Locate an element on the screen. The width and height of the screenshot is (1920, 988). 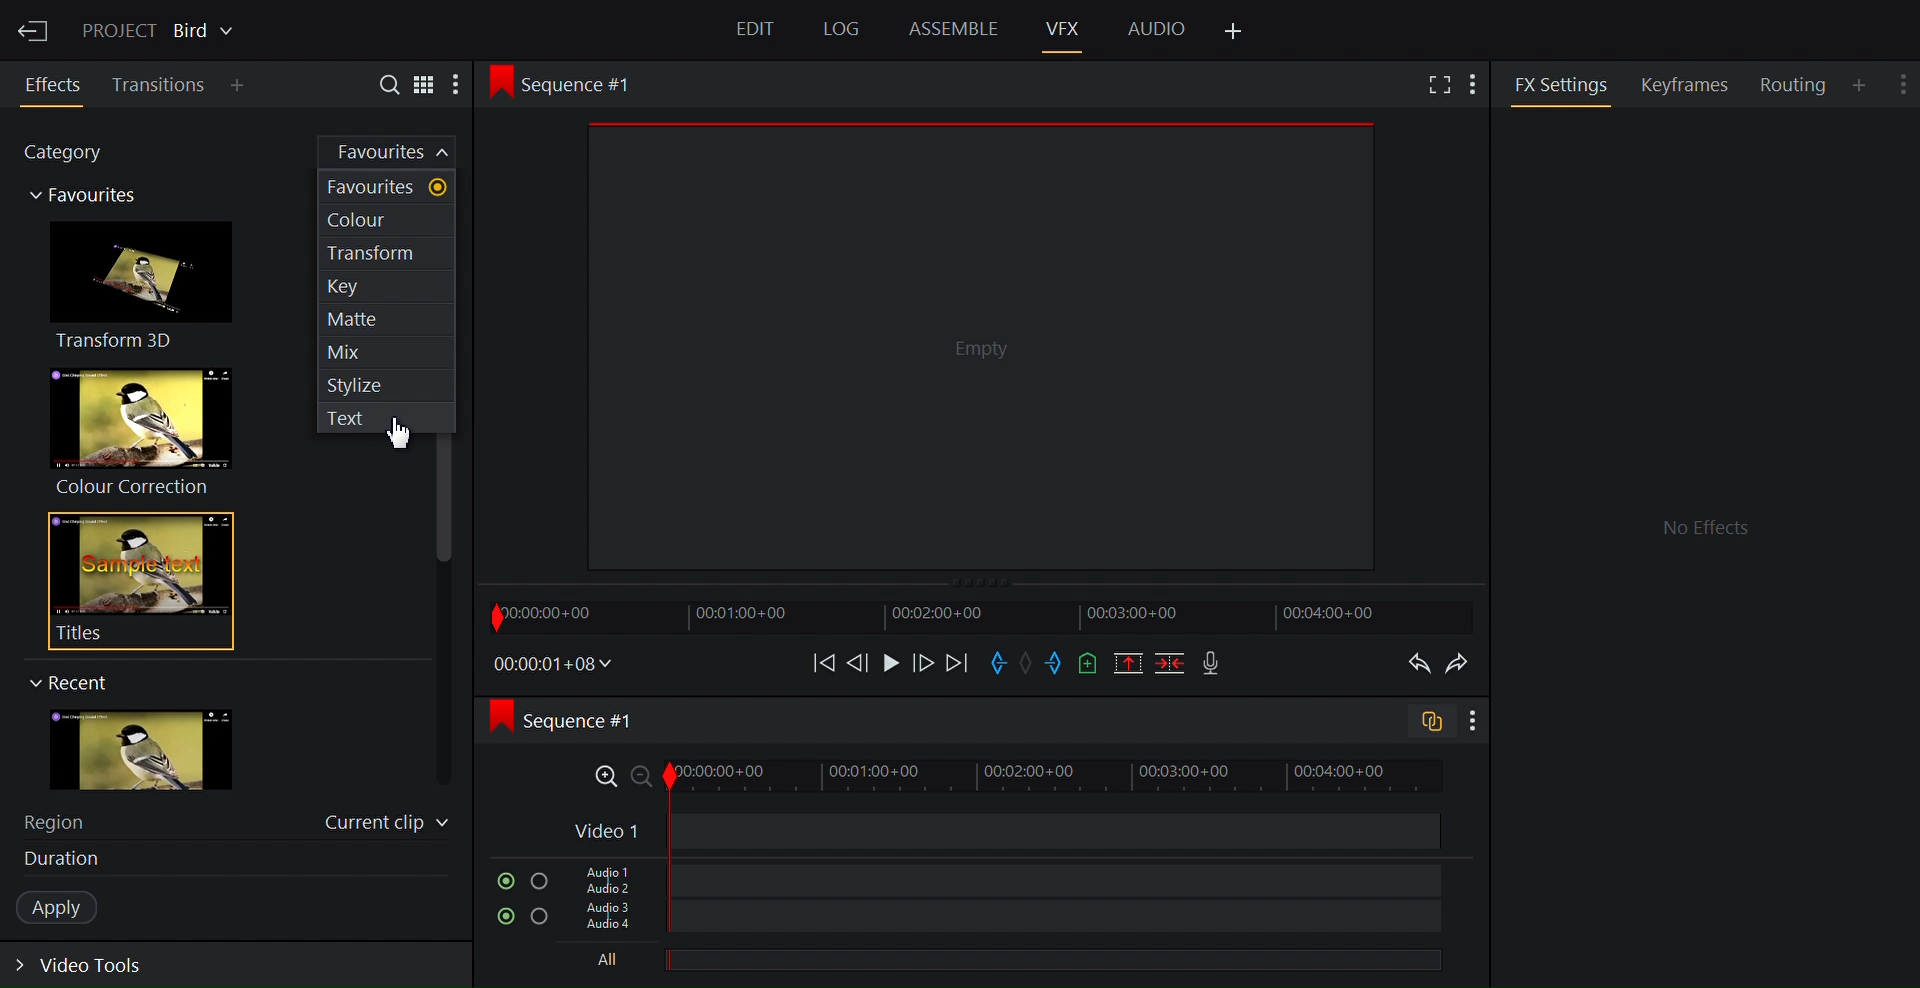
Move backward is located at coordinates (817, 662).